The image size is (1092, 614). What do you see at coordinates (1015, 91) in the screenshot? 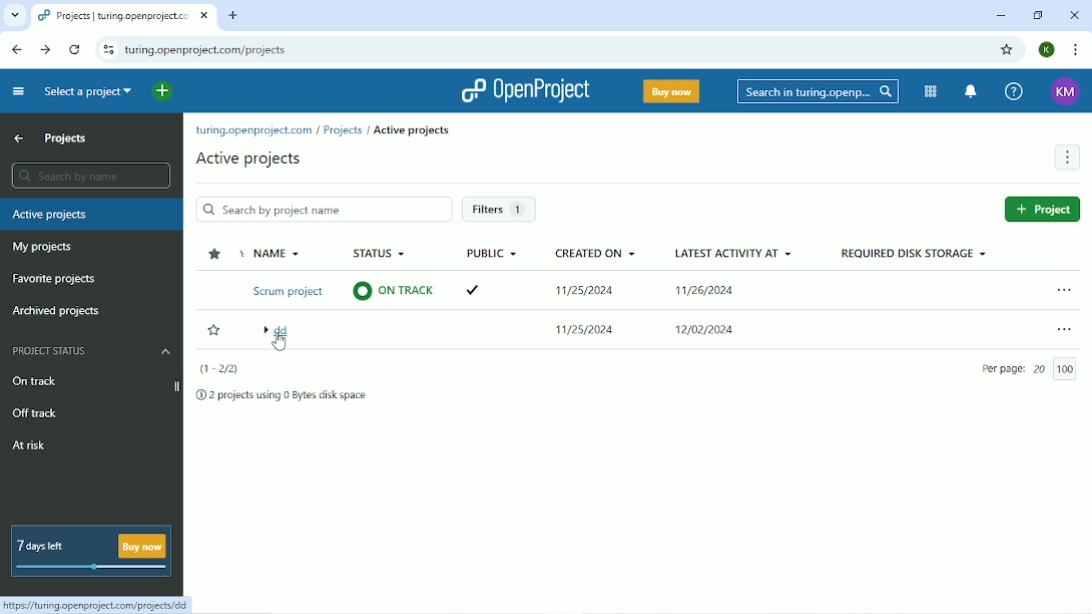
I see `Help` at bounding box center [1015, 91].